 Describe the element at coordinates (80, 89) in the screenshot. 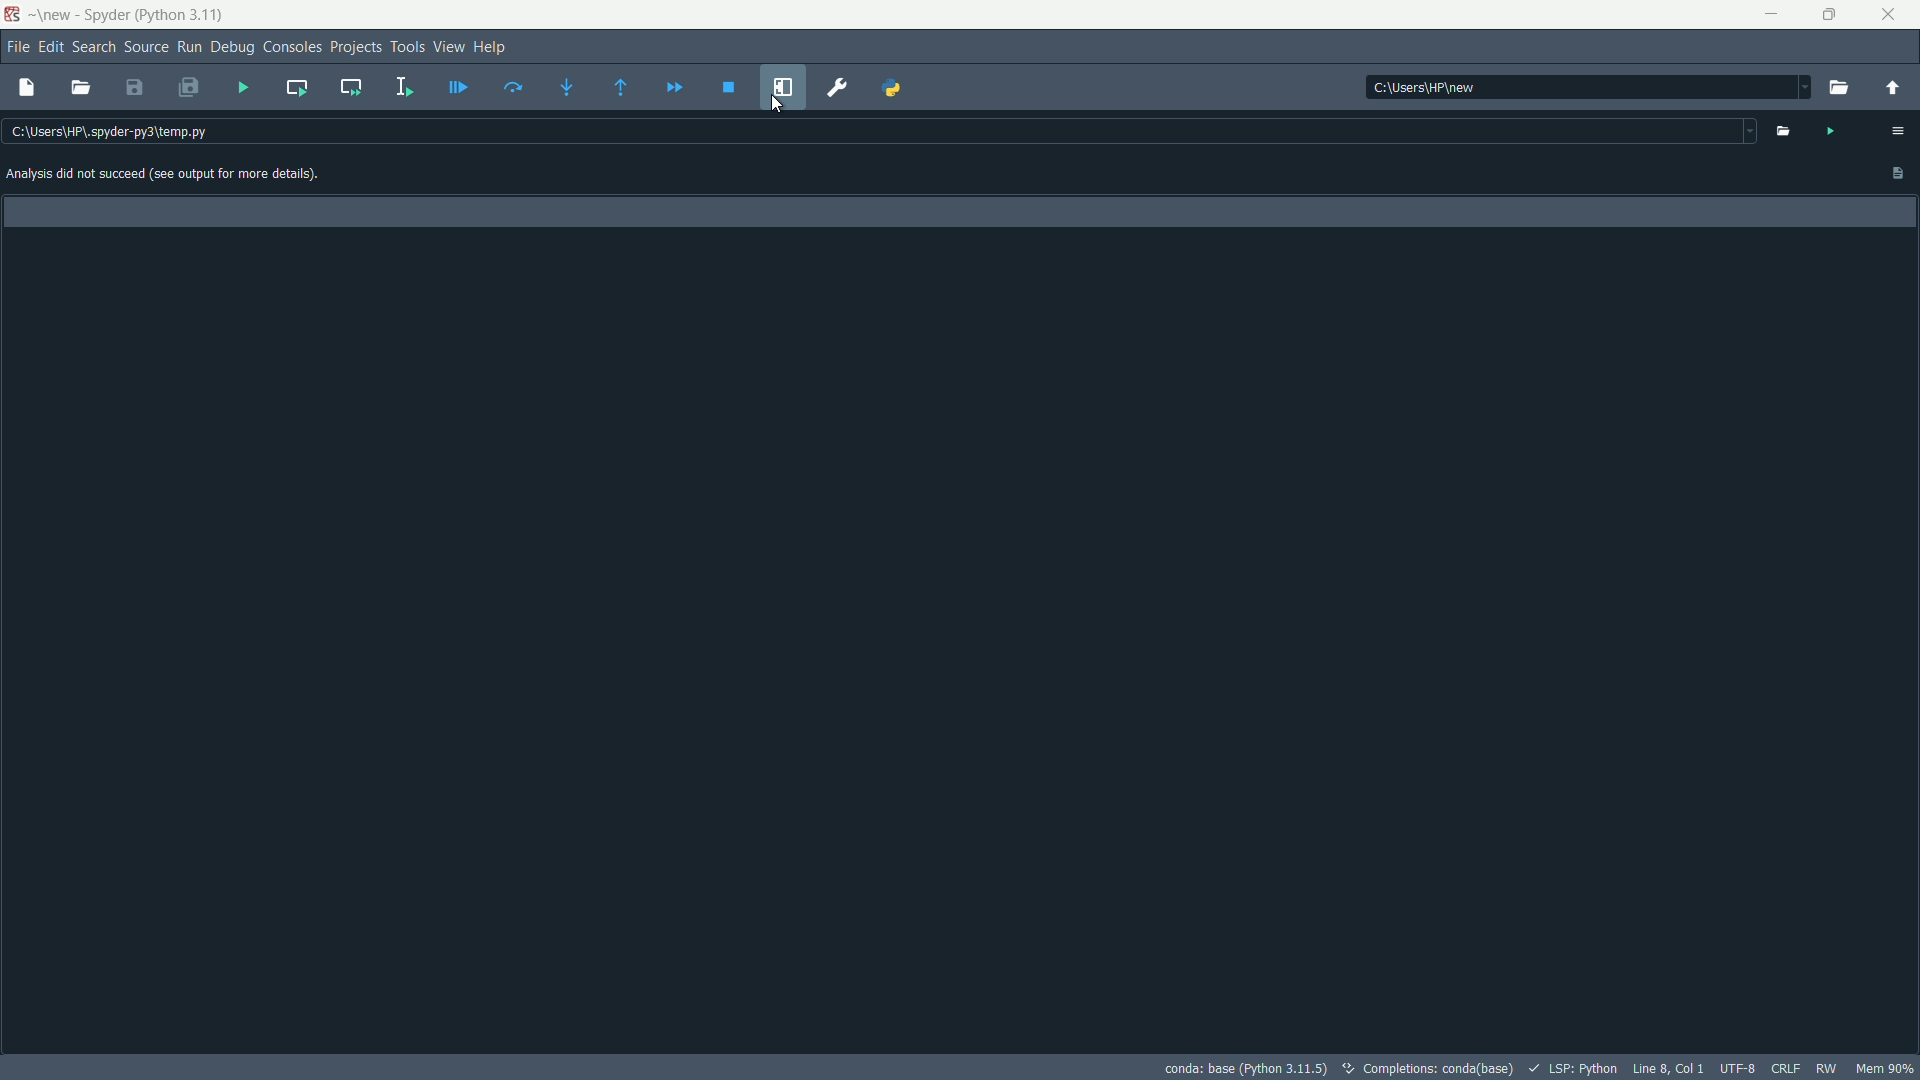

I see `open file` at that location.